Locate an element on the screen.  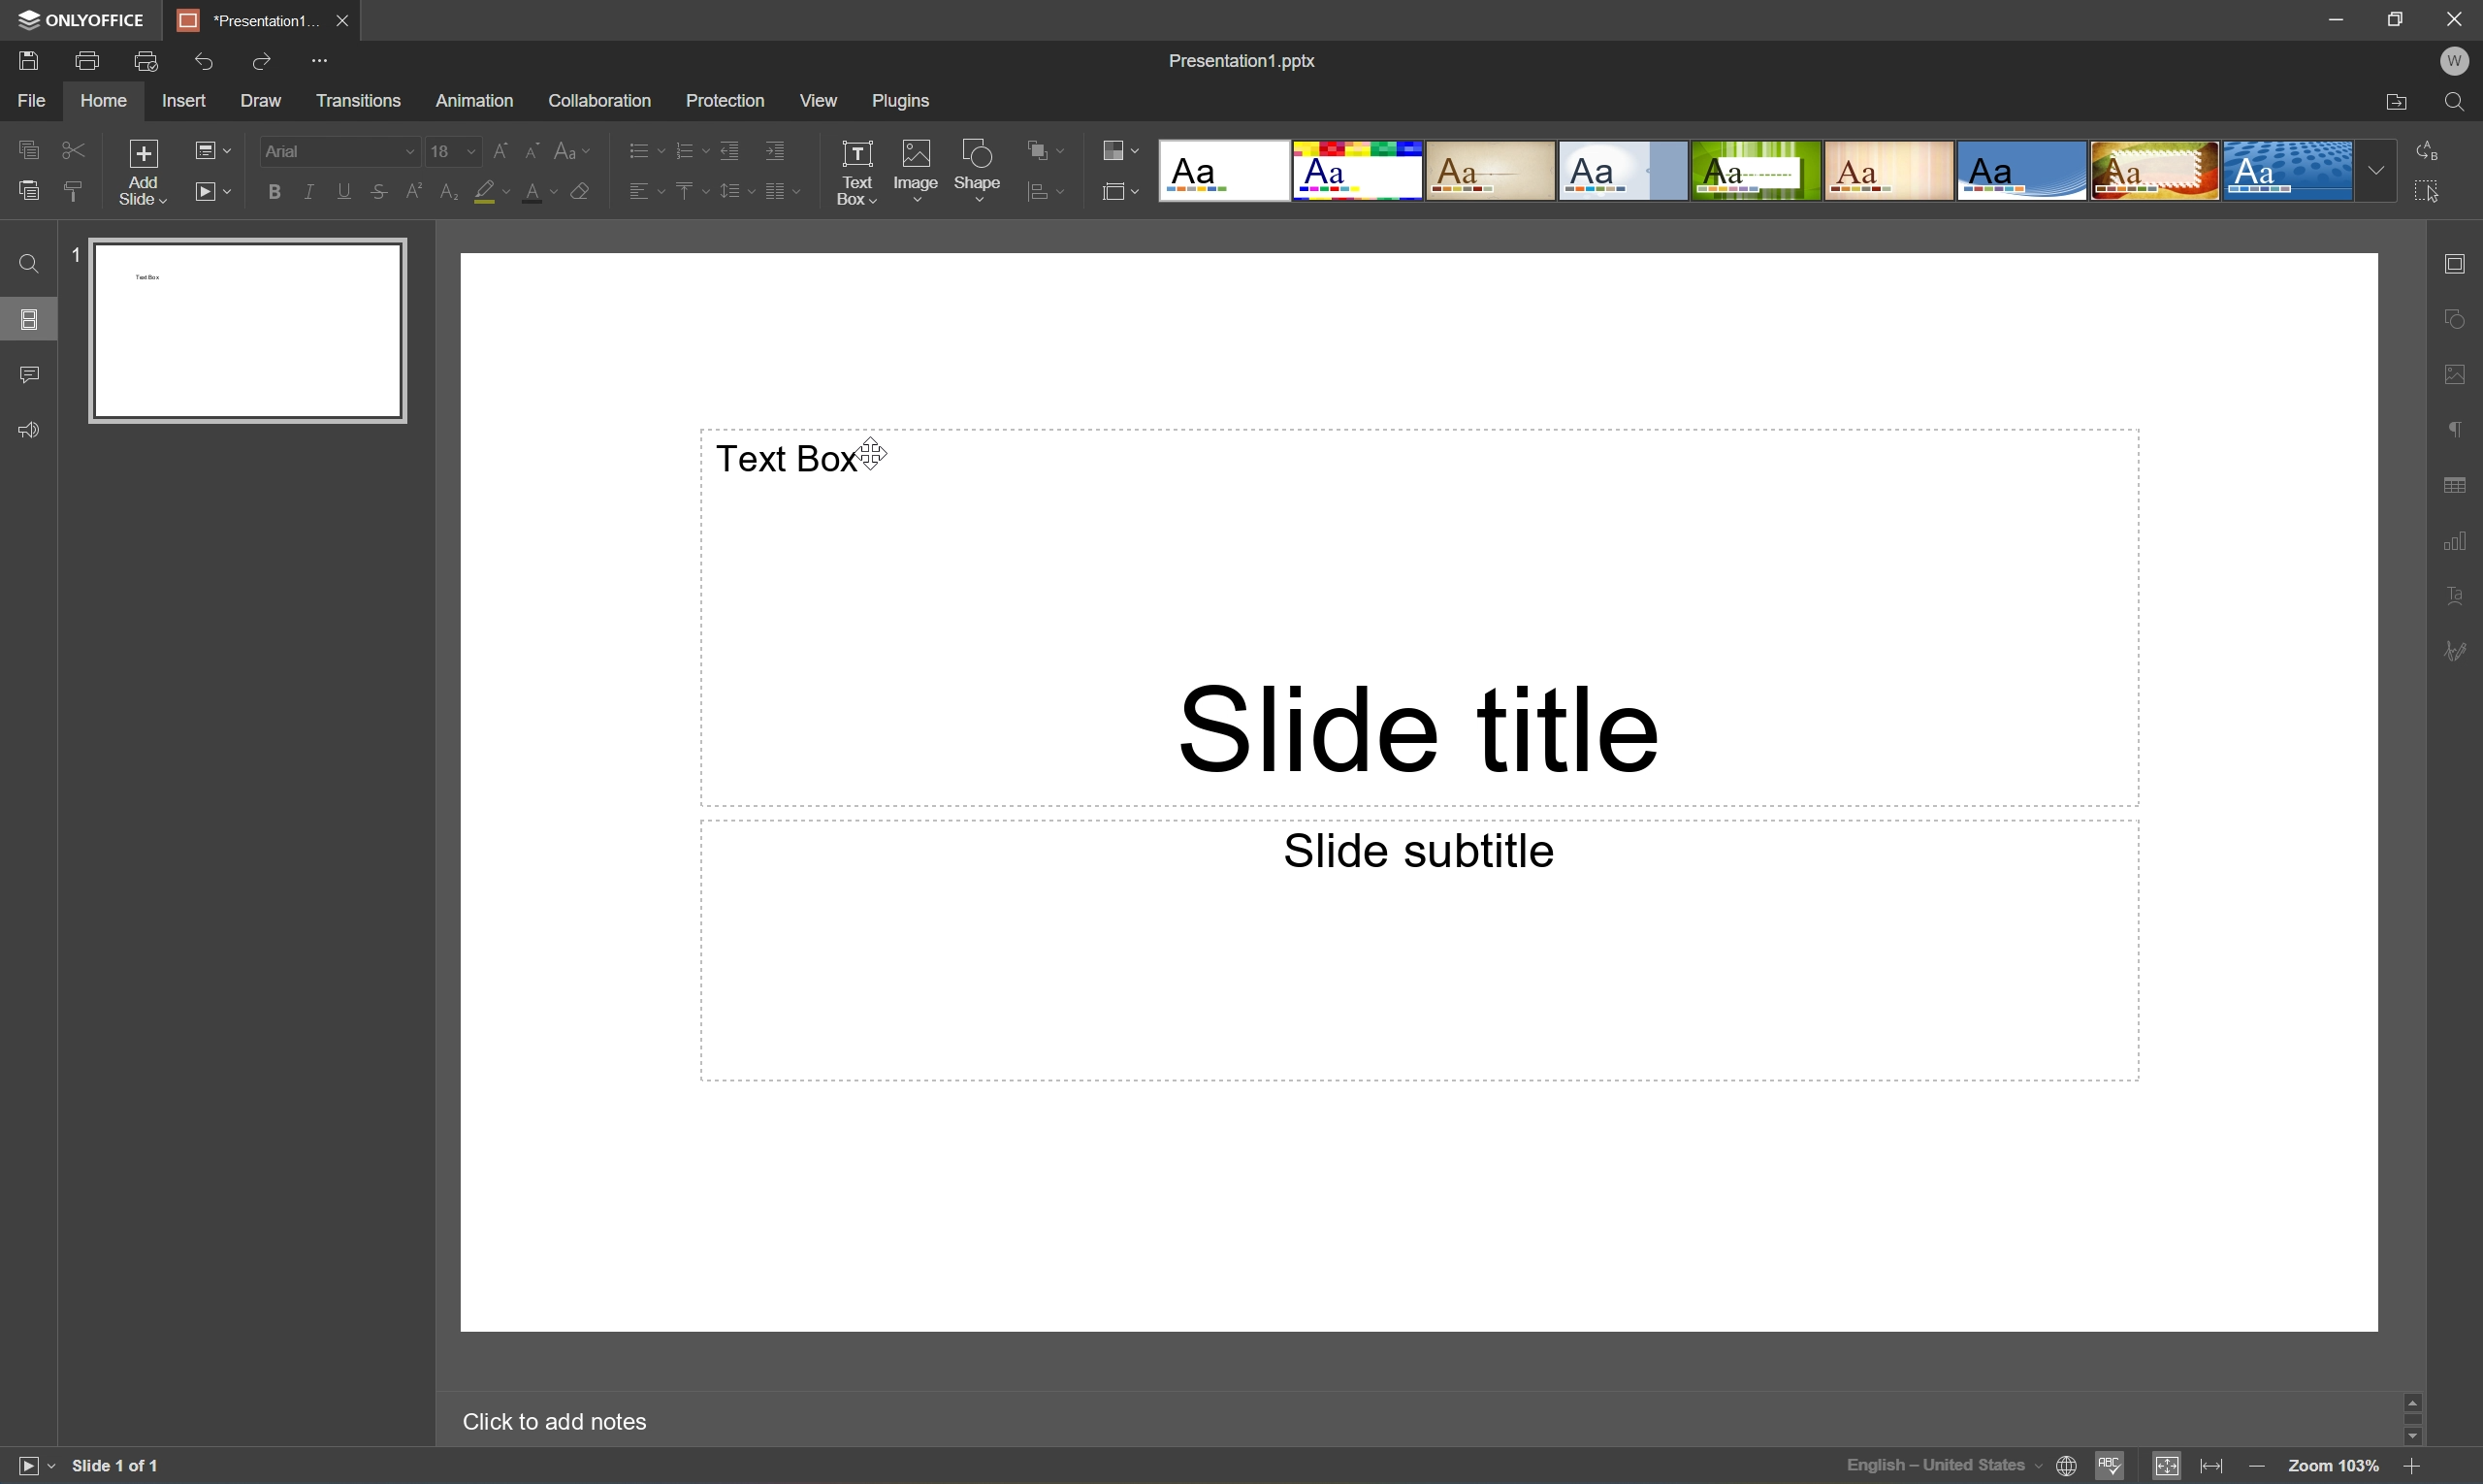
Highlight color is located at coordinates (487, 191).